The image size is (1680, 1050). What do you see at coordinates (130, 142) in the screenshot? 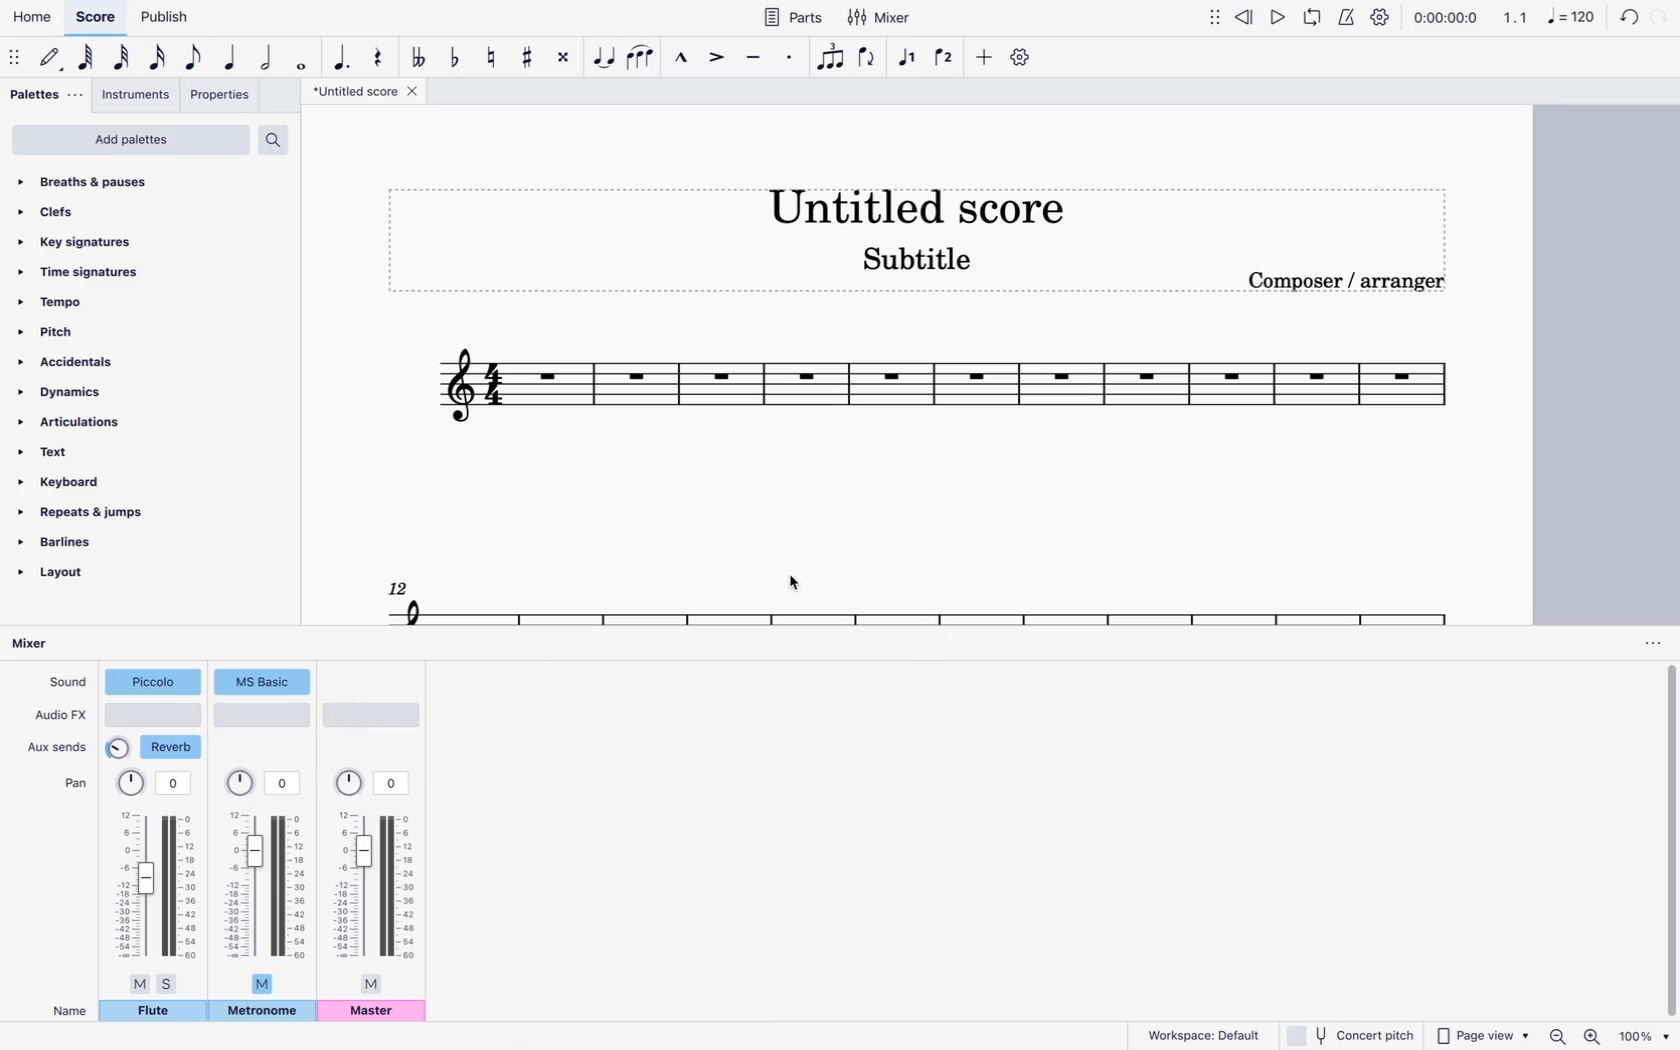
I see `add palettes` at bounding box center [130, 142].